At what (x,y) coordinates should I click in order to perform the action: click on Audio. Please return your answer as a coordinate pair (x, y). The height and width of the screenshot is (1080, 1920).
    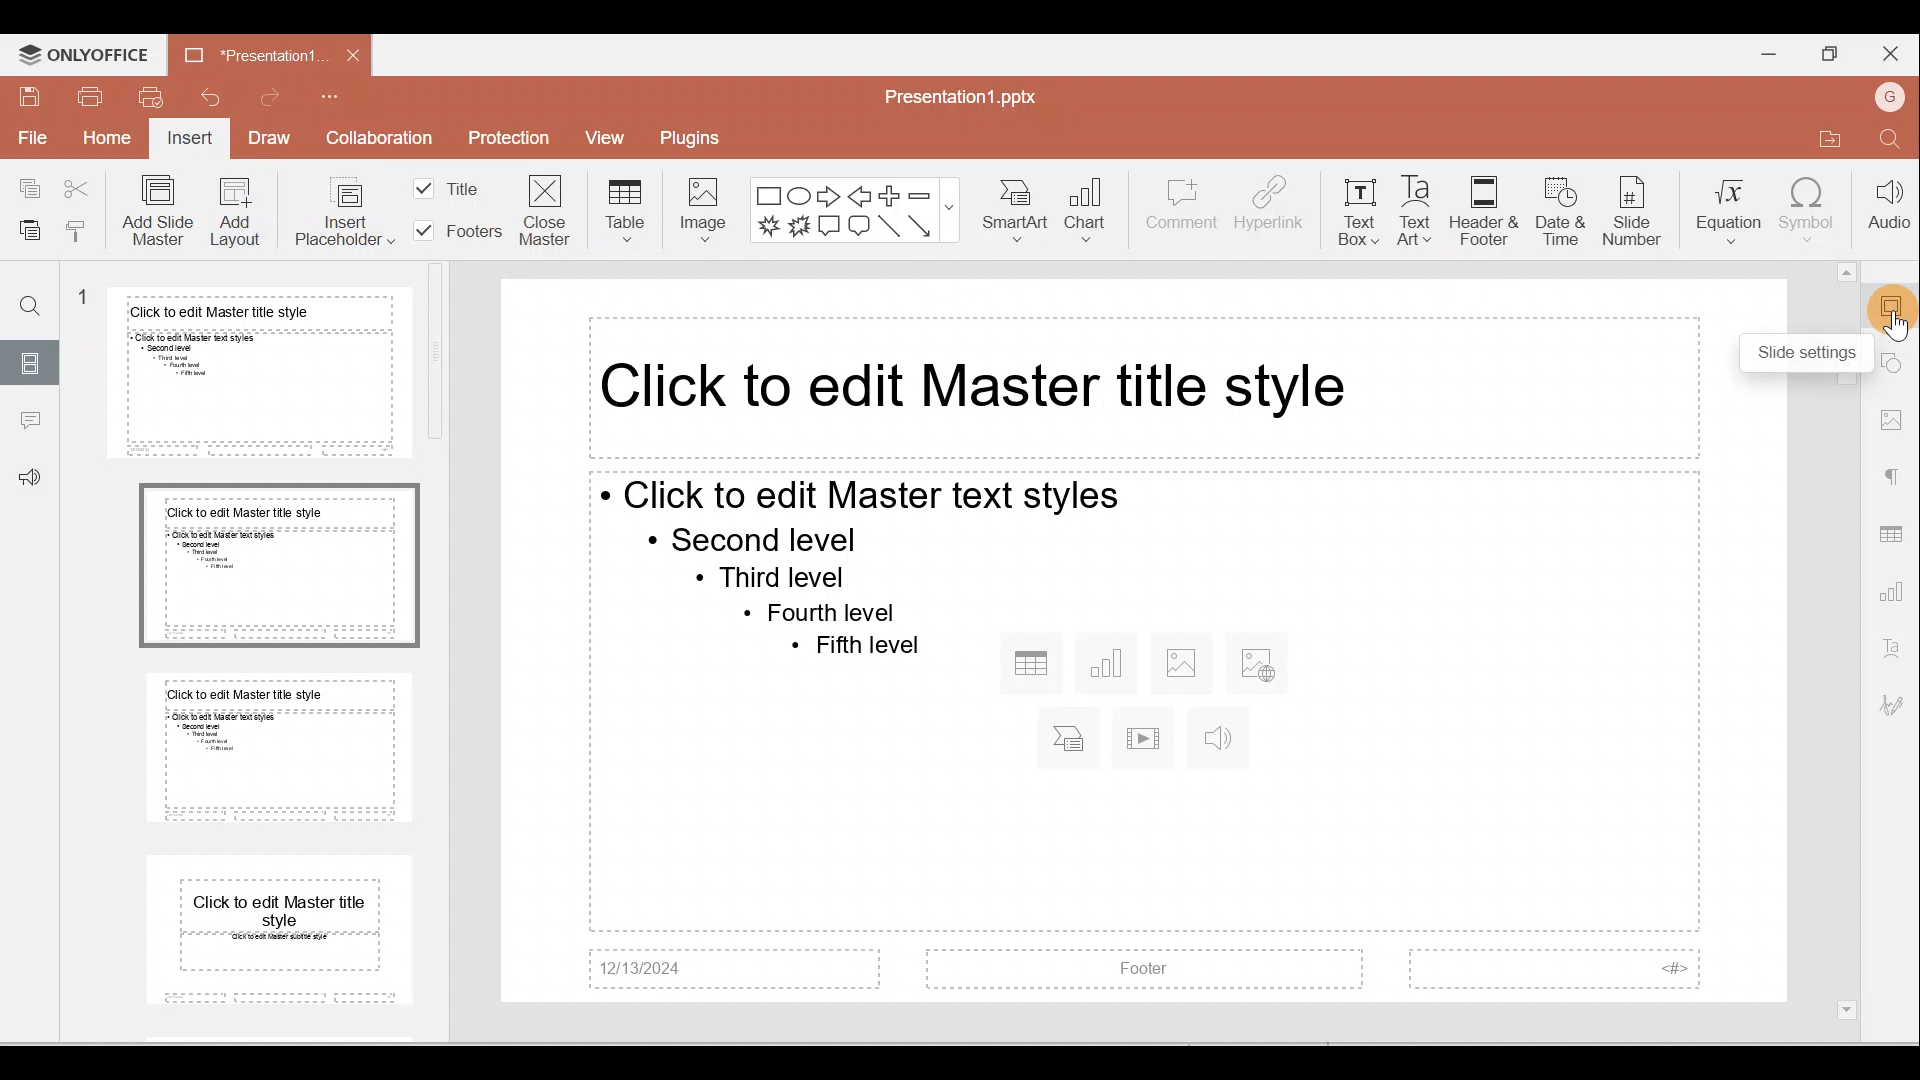
    Looking at the image, I should click on (1888, 210).